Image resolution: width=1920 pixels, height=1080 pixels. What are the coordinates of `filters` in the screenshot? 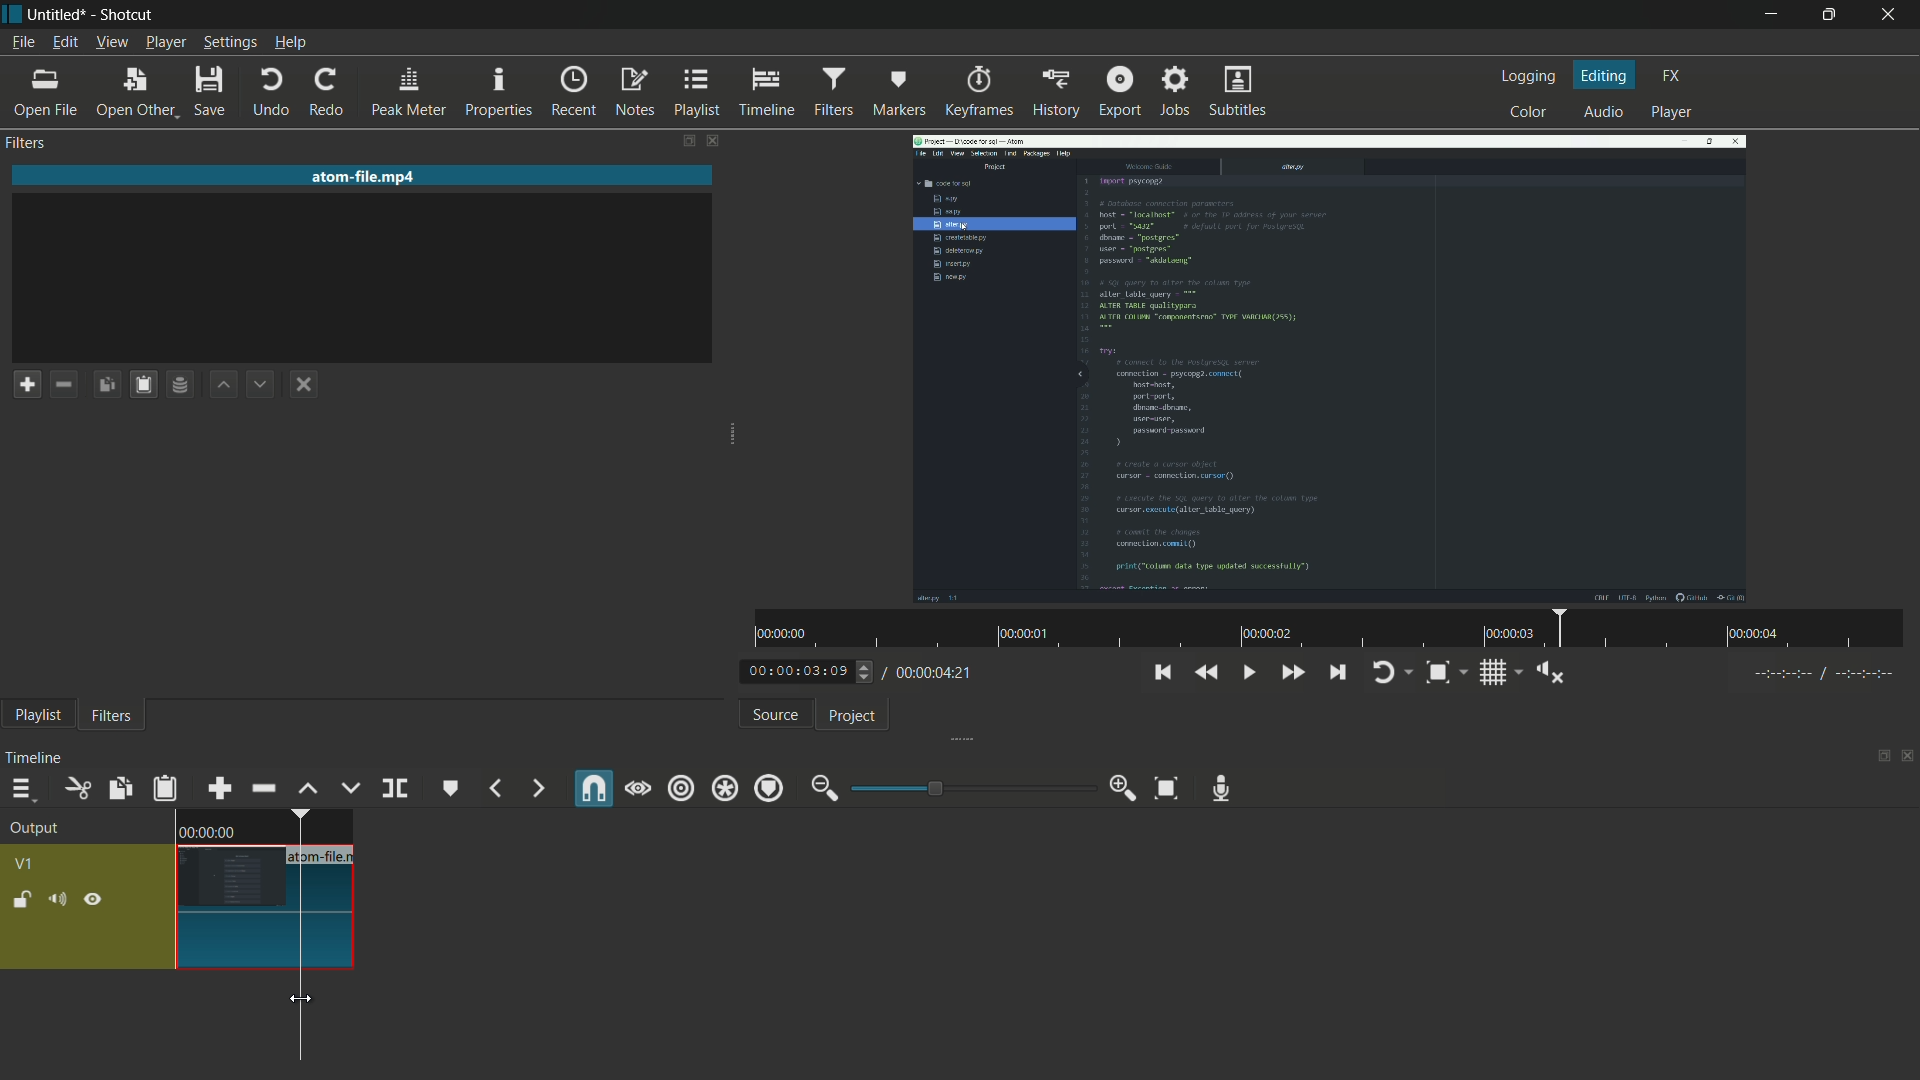 It's located at (112, 717).